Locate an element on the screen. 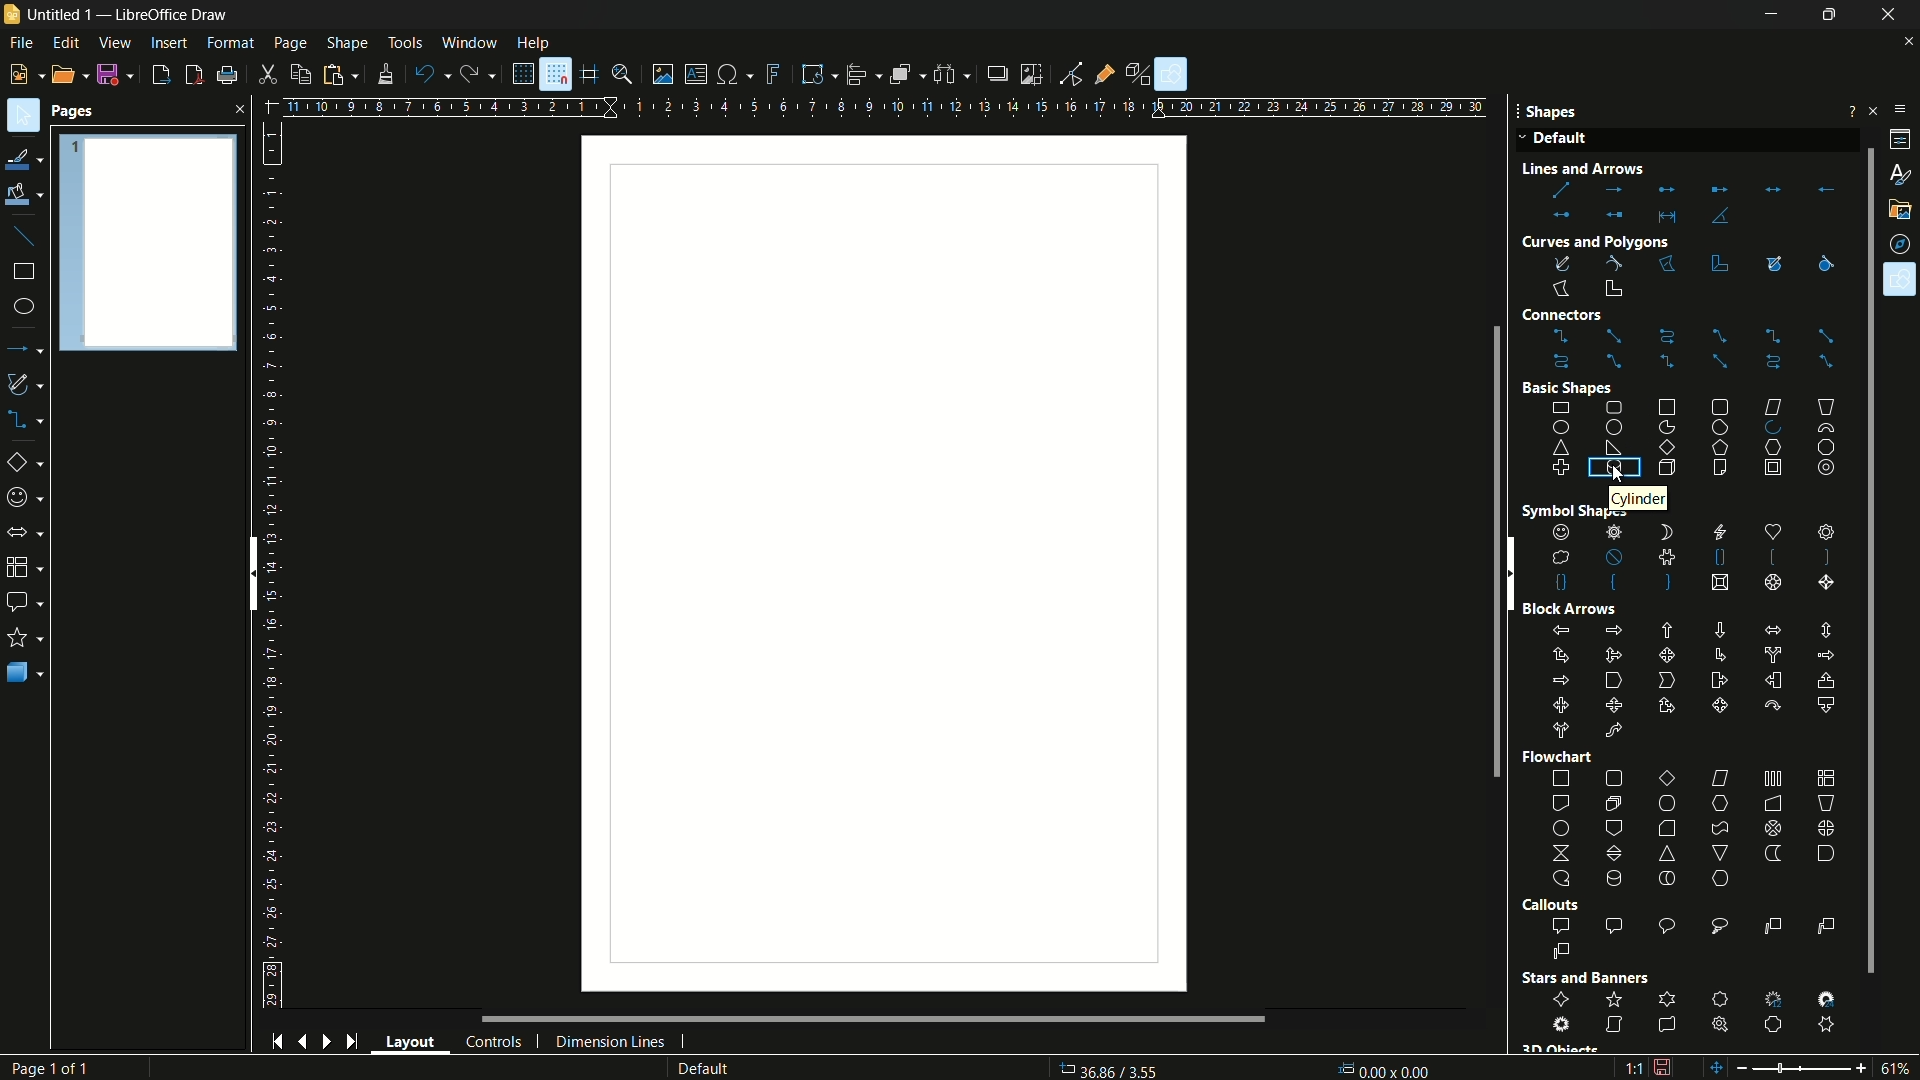 The image size is (1920, 1080). display grid is located at coordinates (520, 74).